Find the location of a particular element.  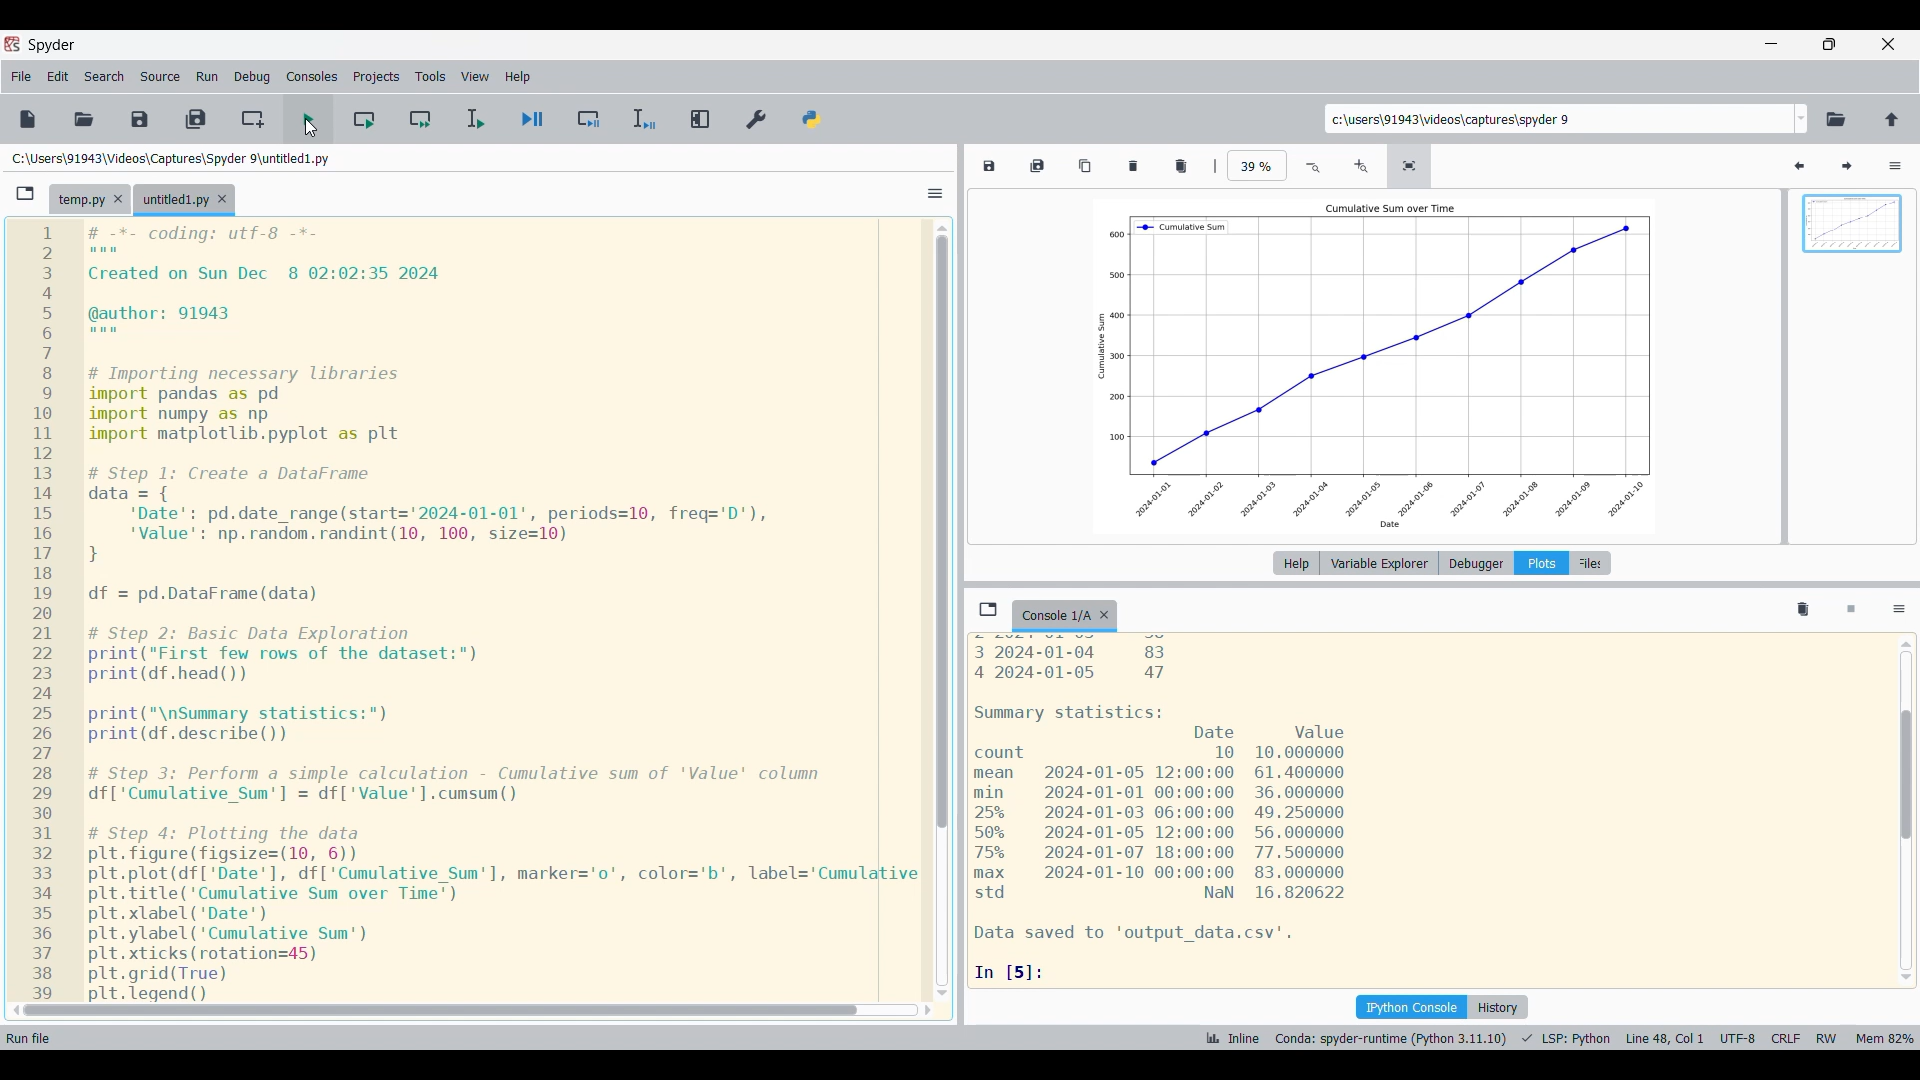

Previous plot is located at coordinates (1801, 166).